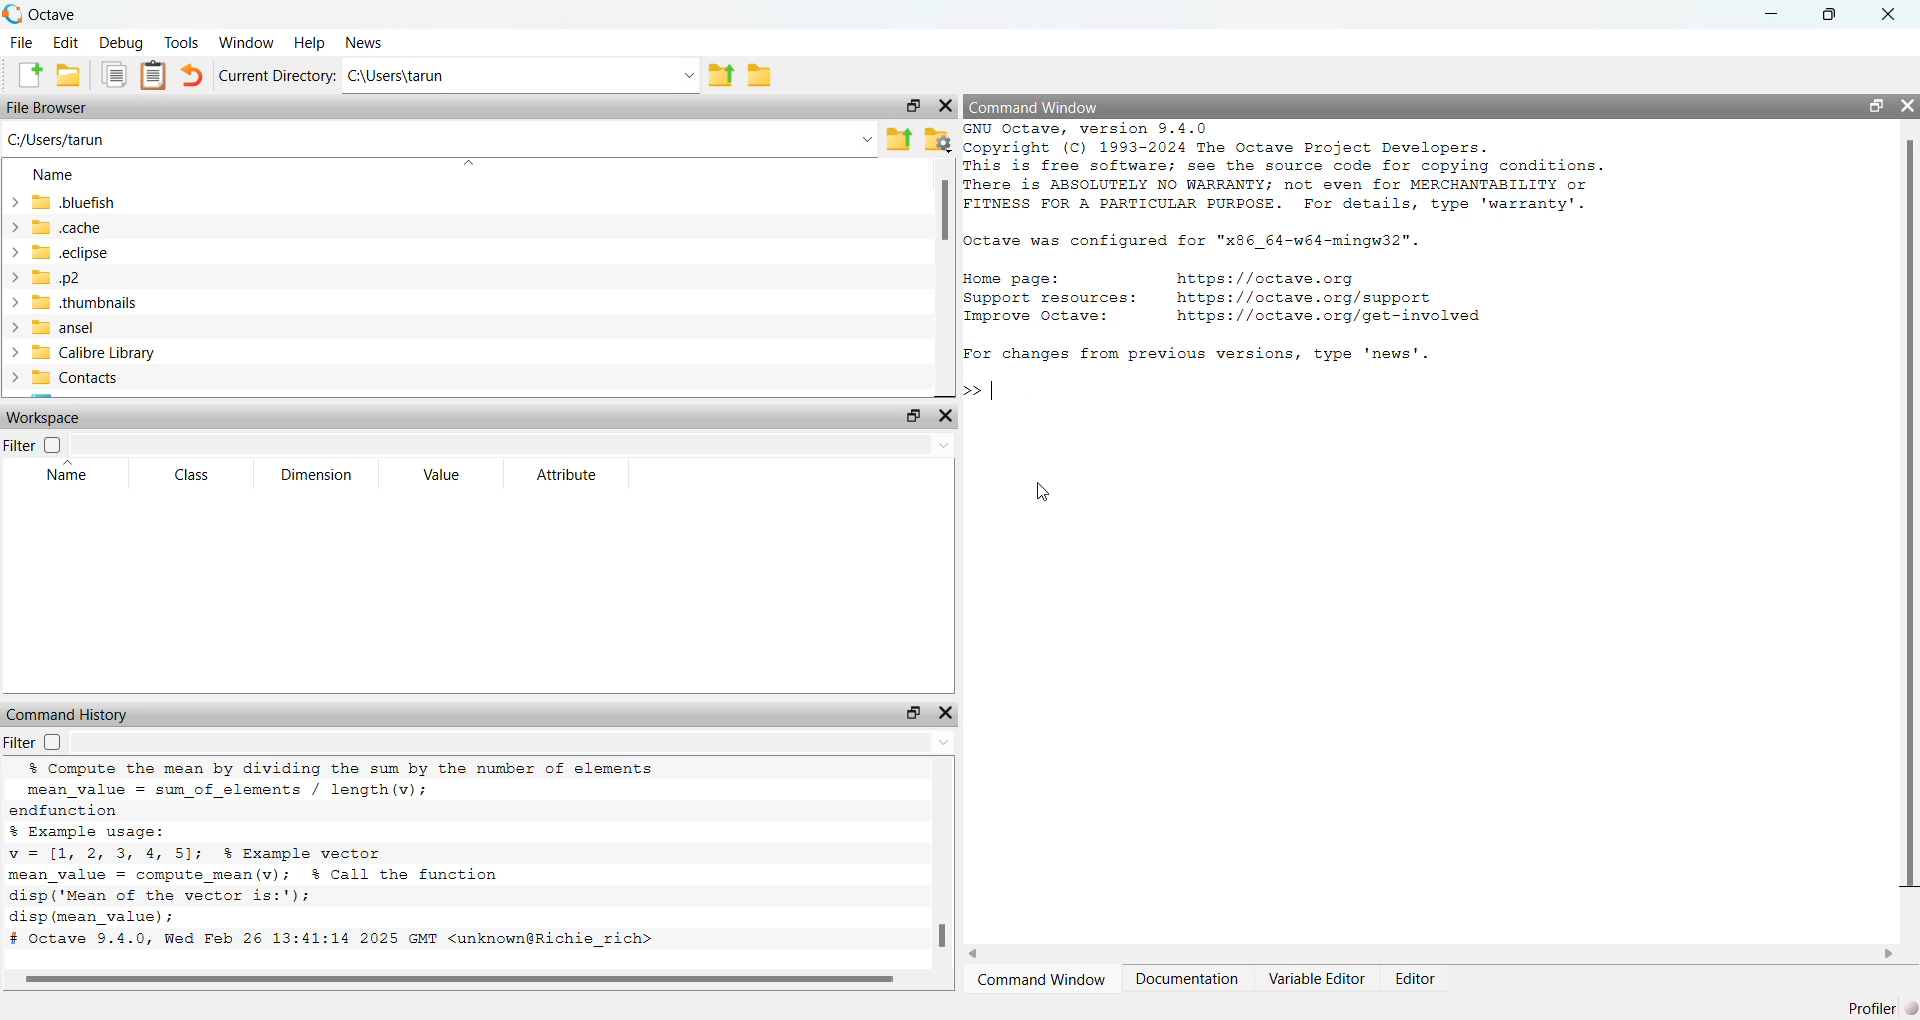 This screenshot has height=1020, width=1920. What do you see at coordinates (1227, 300) in the screenshot?
I see `Home page: https://octave.org
Support resources: https: //octave.org/support
Improve Octave: https: //octave.org/get-involved` at bounding box center [1227, 300].